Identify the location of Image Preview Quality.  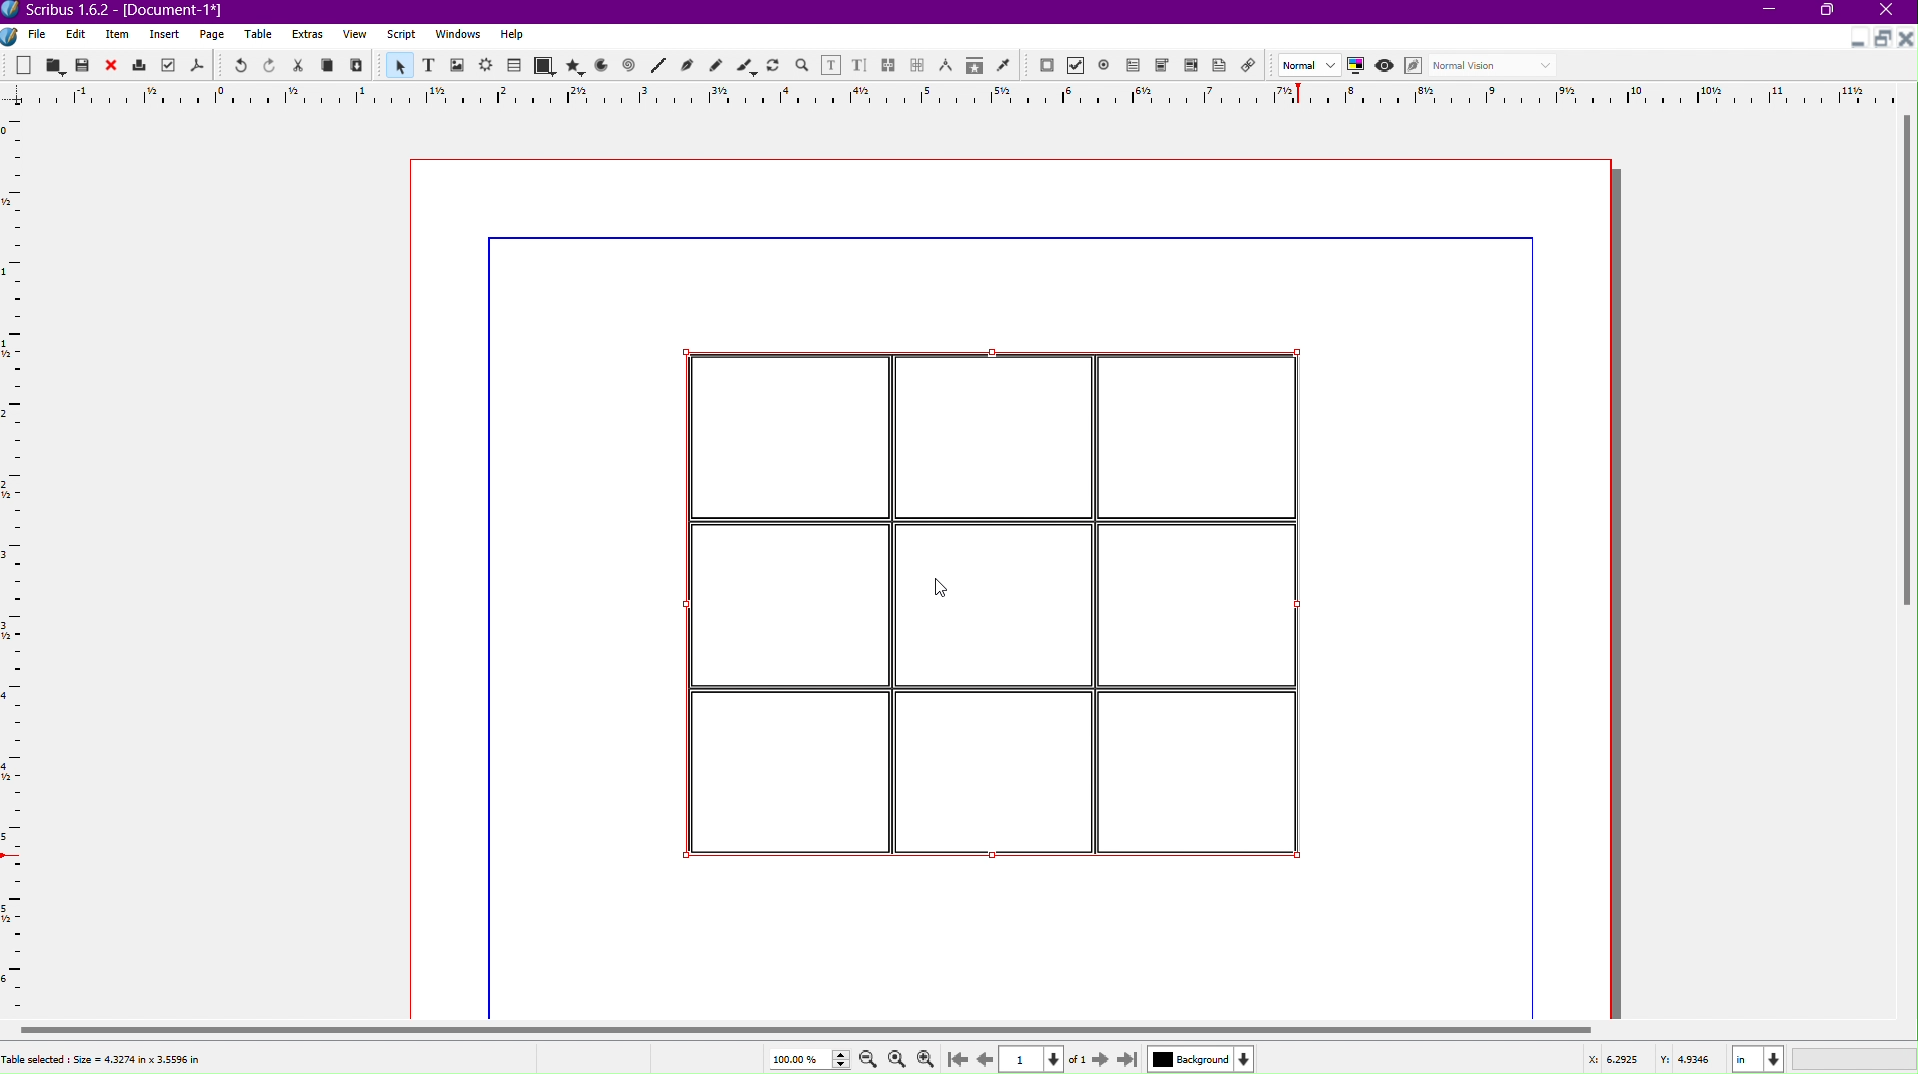
(1310, 64).